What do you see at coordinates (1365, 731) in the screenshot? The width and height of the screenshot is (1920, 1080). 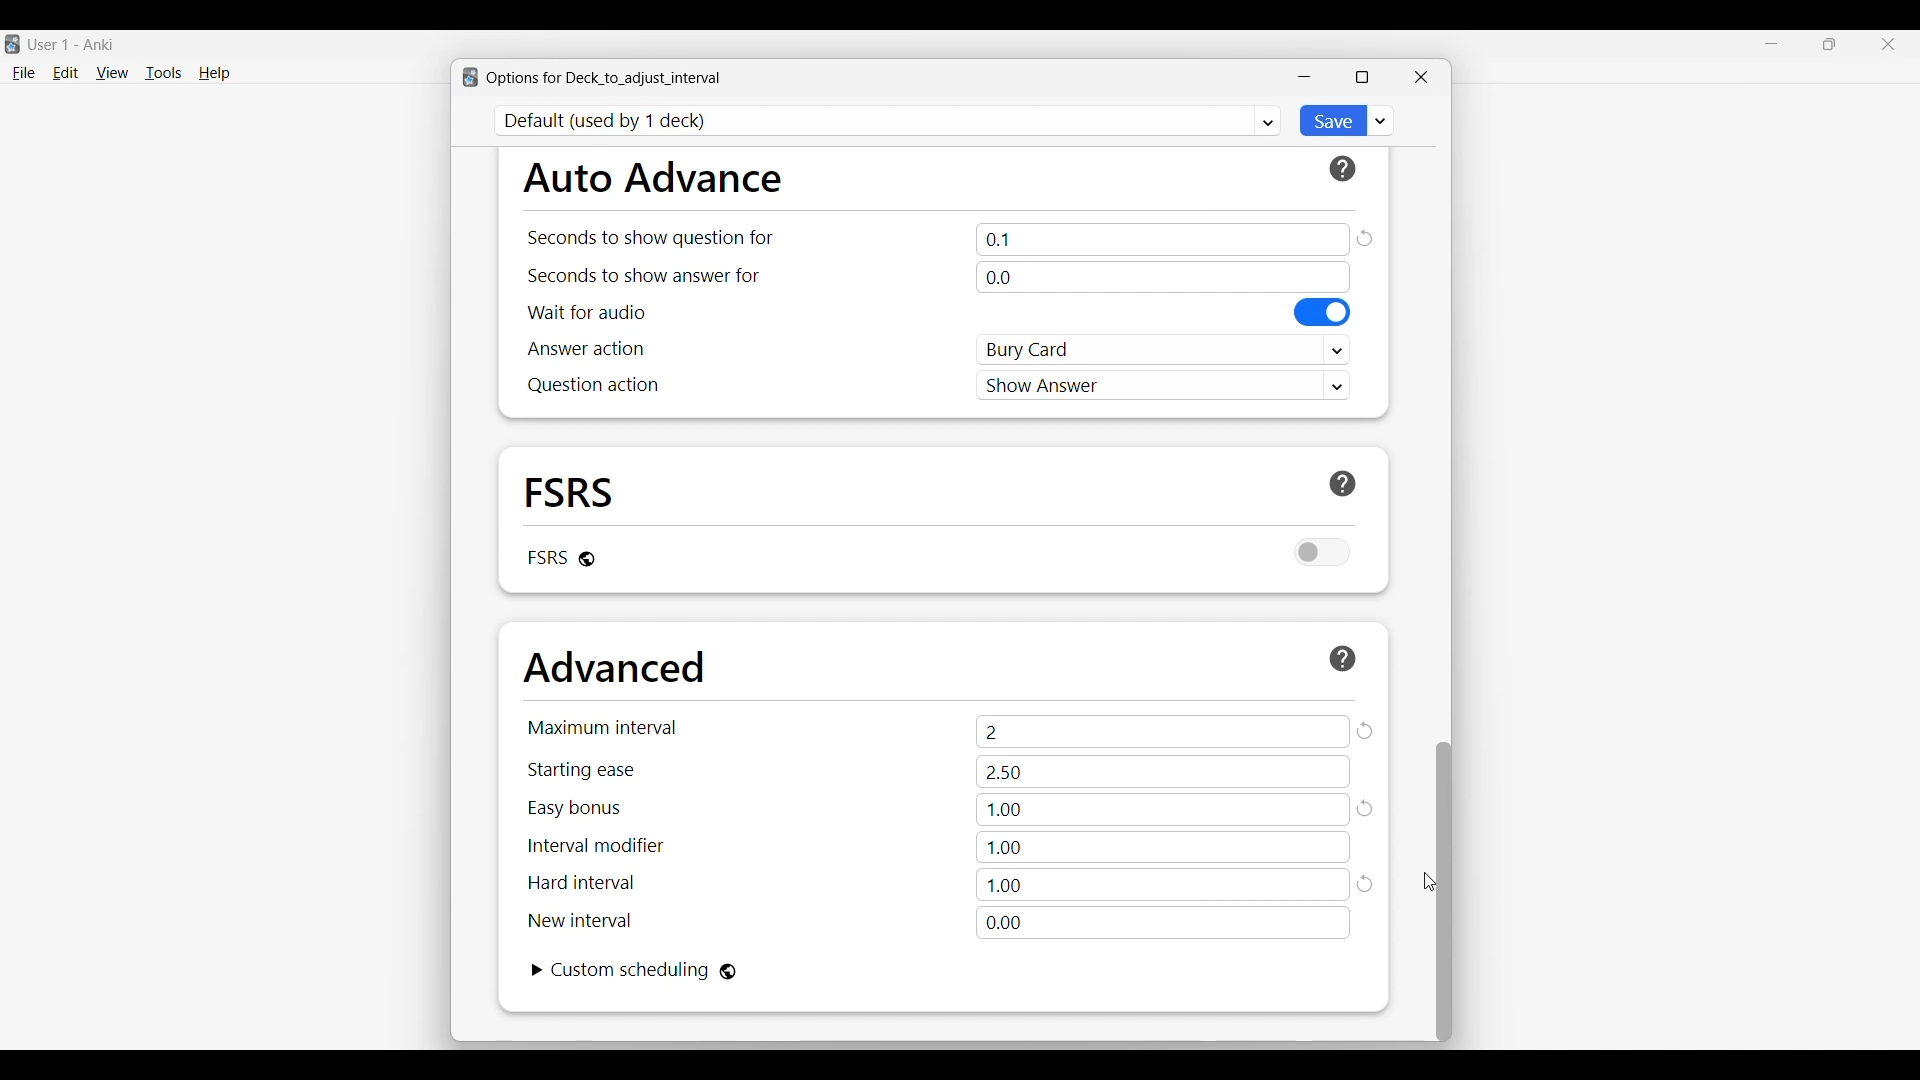 I see `reload` at bounding box center [1365, 731].